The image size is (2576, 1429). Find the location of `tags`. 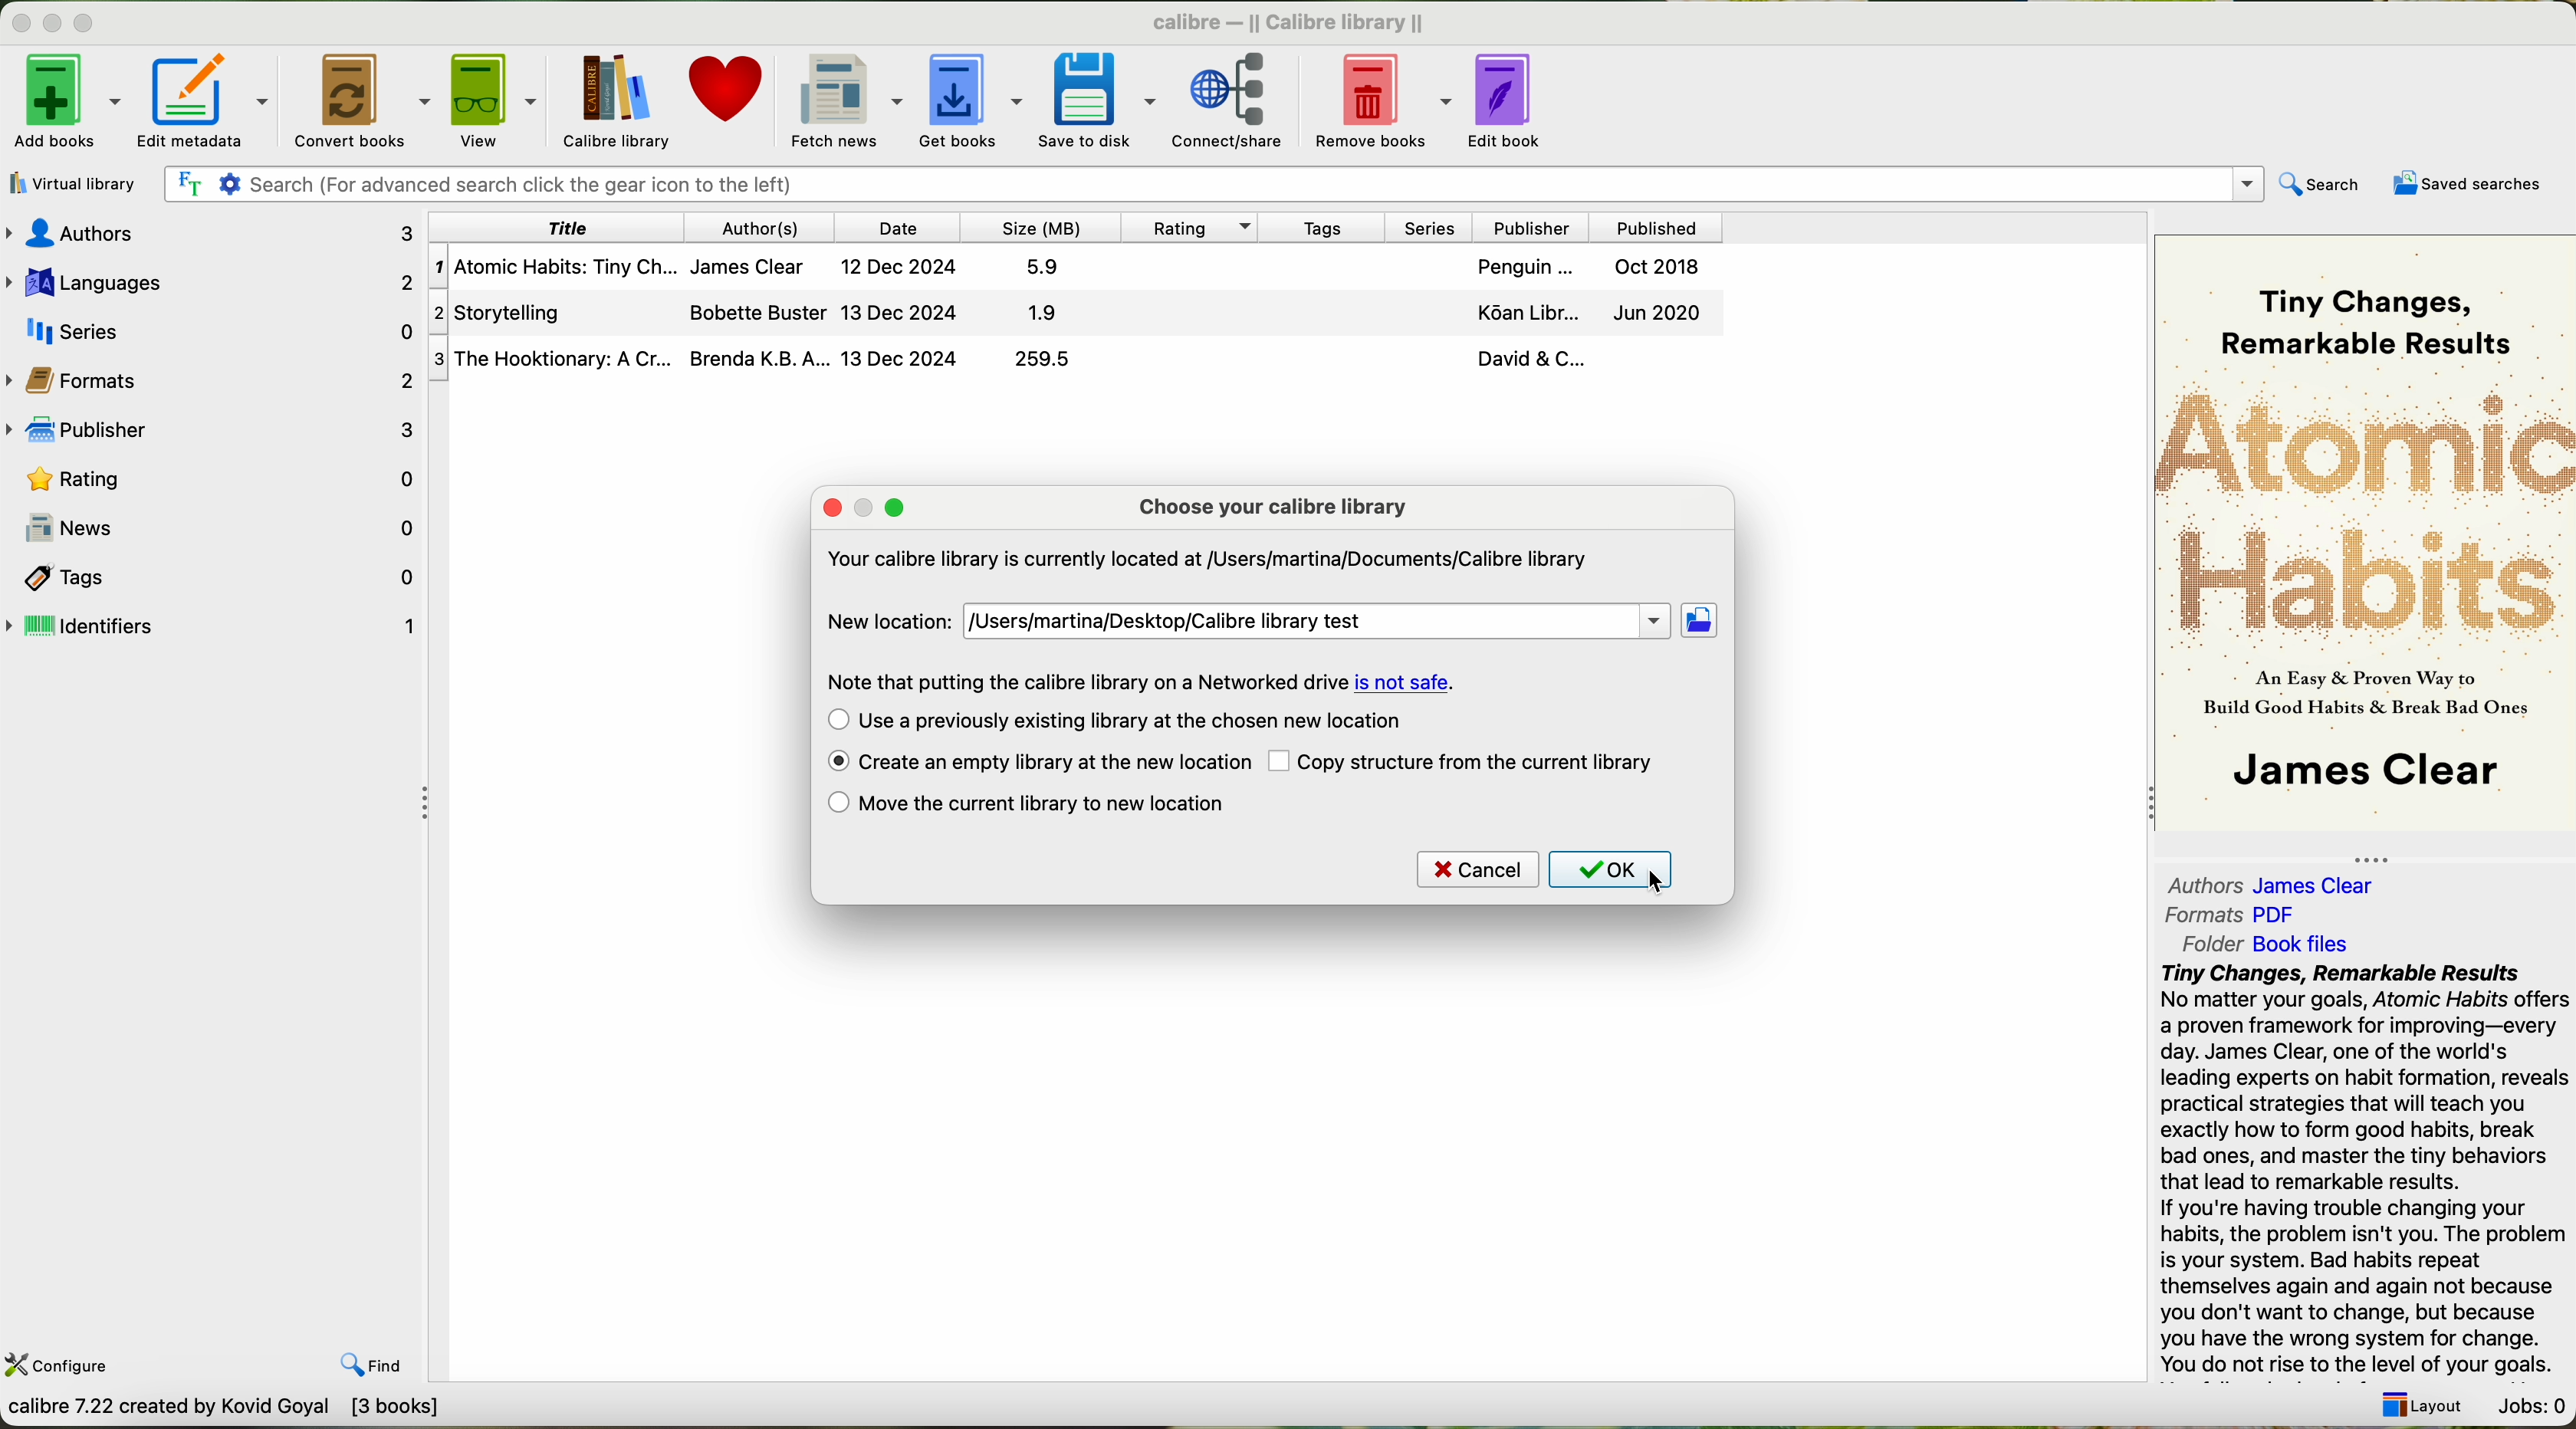

tags is located at coordinates (214, 575).